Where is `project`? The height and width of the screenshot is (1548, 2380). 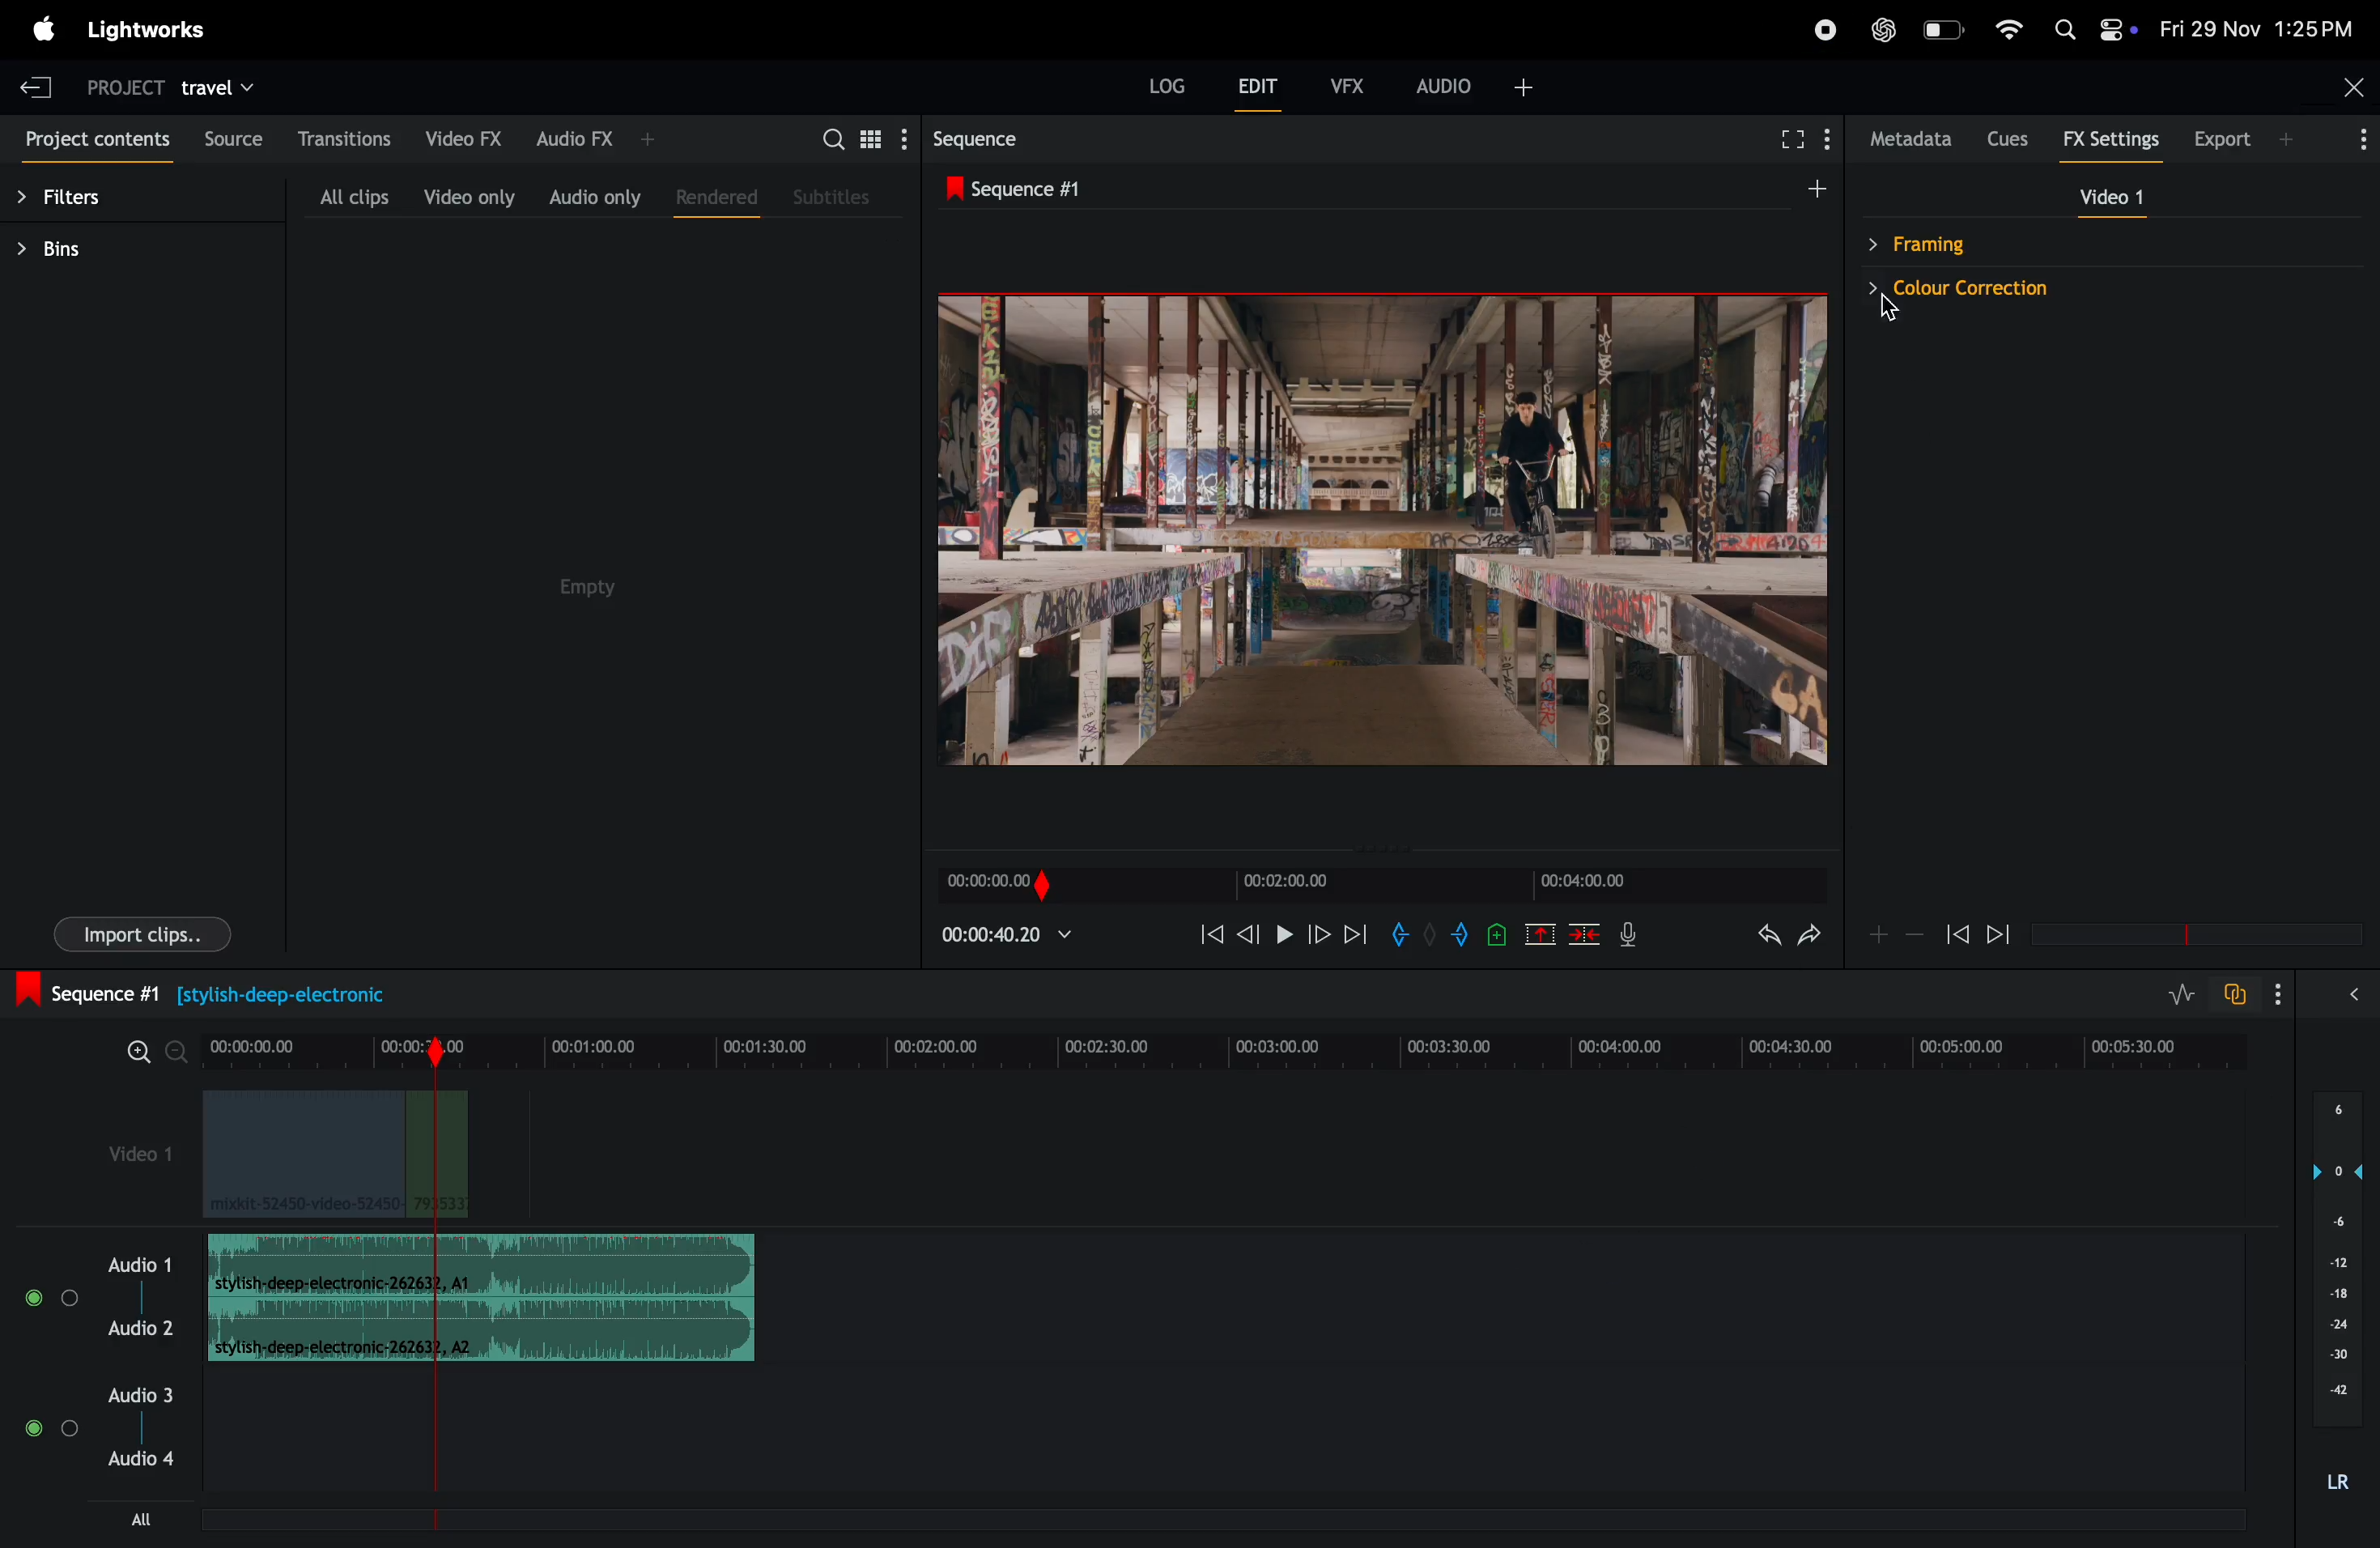 project is located at coordinates (121, 86).